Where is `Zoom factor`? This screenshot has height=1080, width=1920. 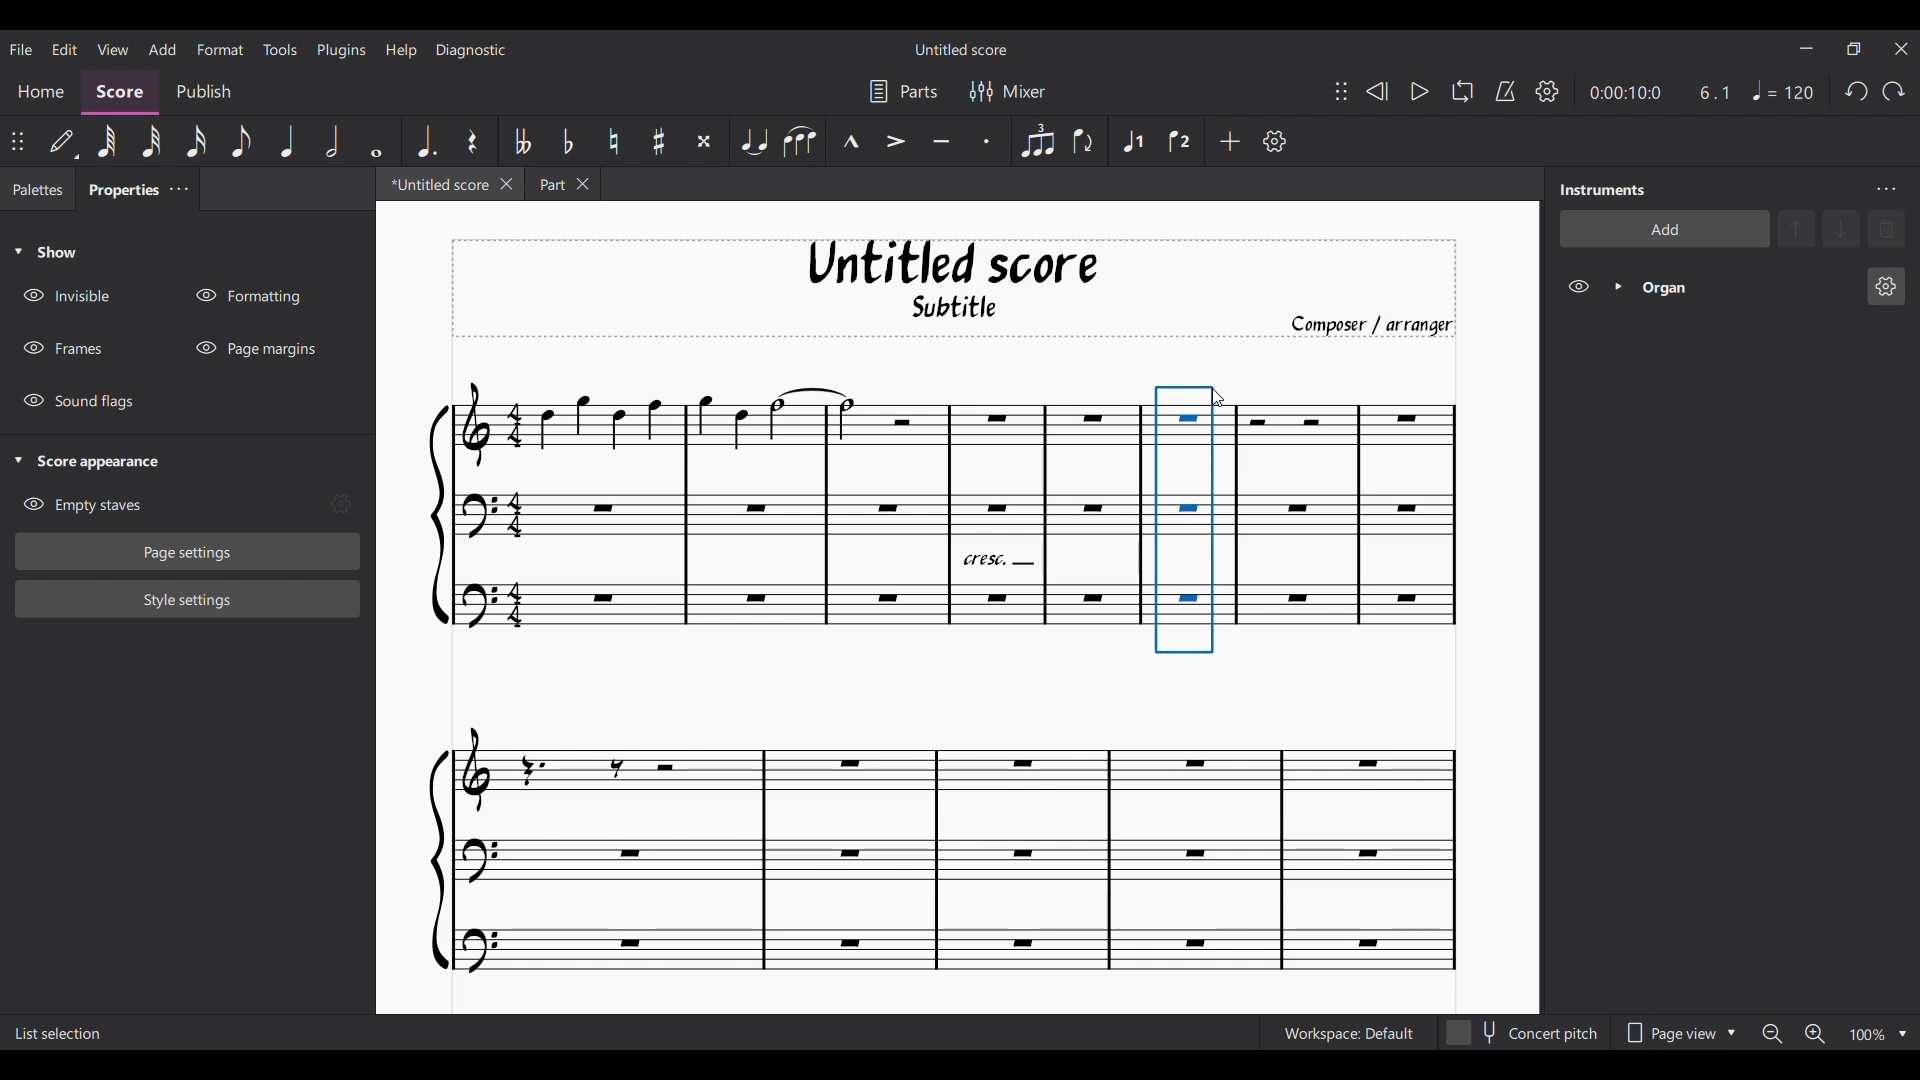
Zoom factor is located at coordinates (1867, 1035).